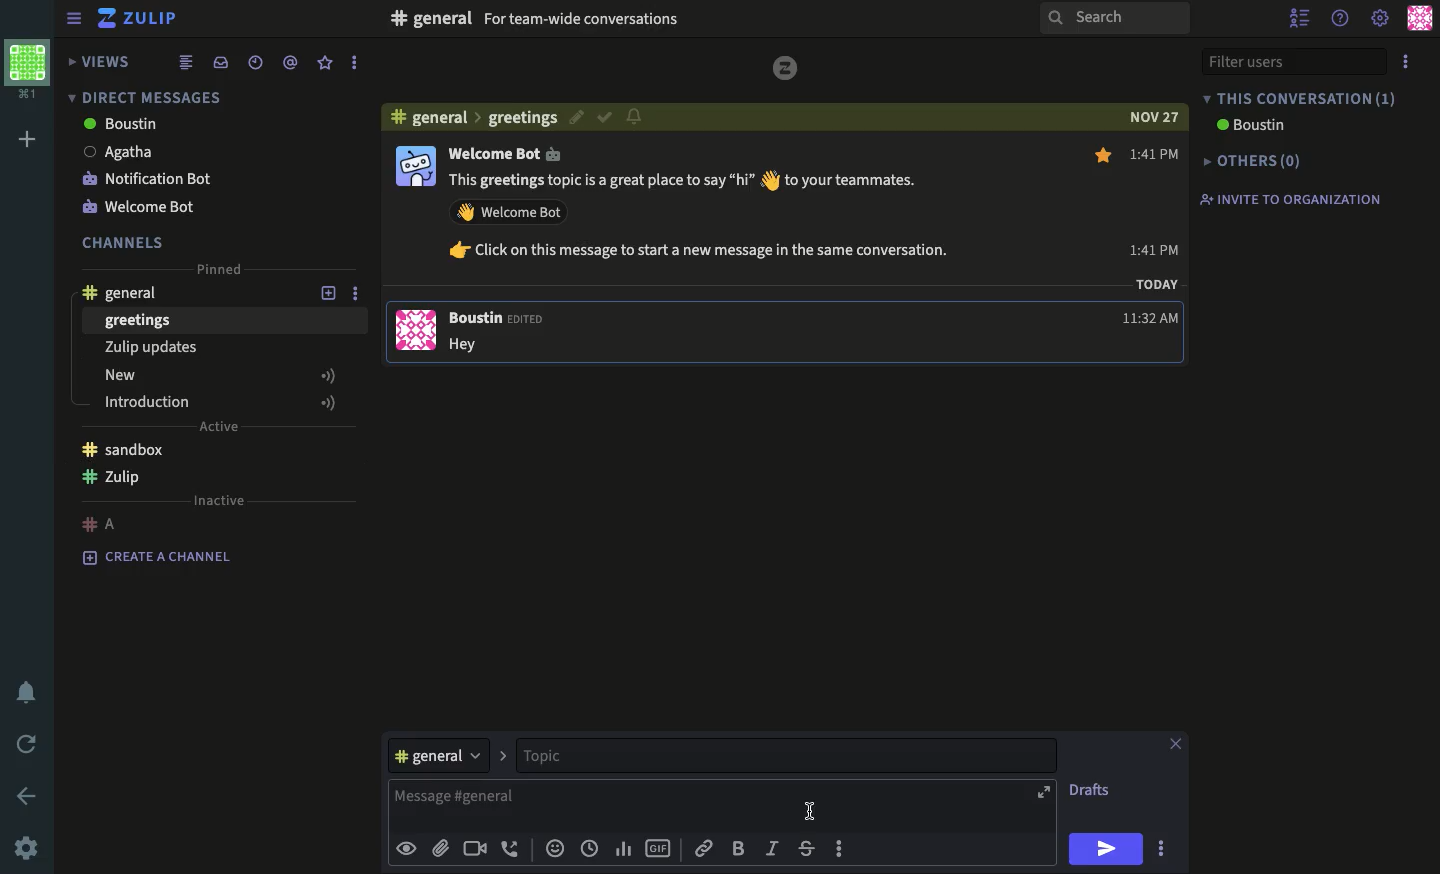 Image resolution: width=1440 pixels, height=874 pixels. What do you see at coordinates (361, 295) in the screenshot?
I see `options` at bounding box center [361, 295].